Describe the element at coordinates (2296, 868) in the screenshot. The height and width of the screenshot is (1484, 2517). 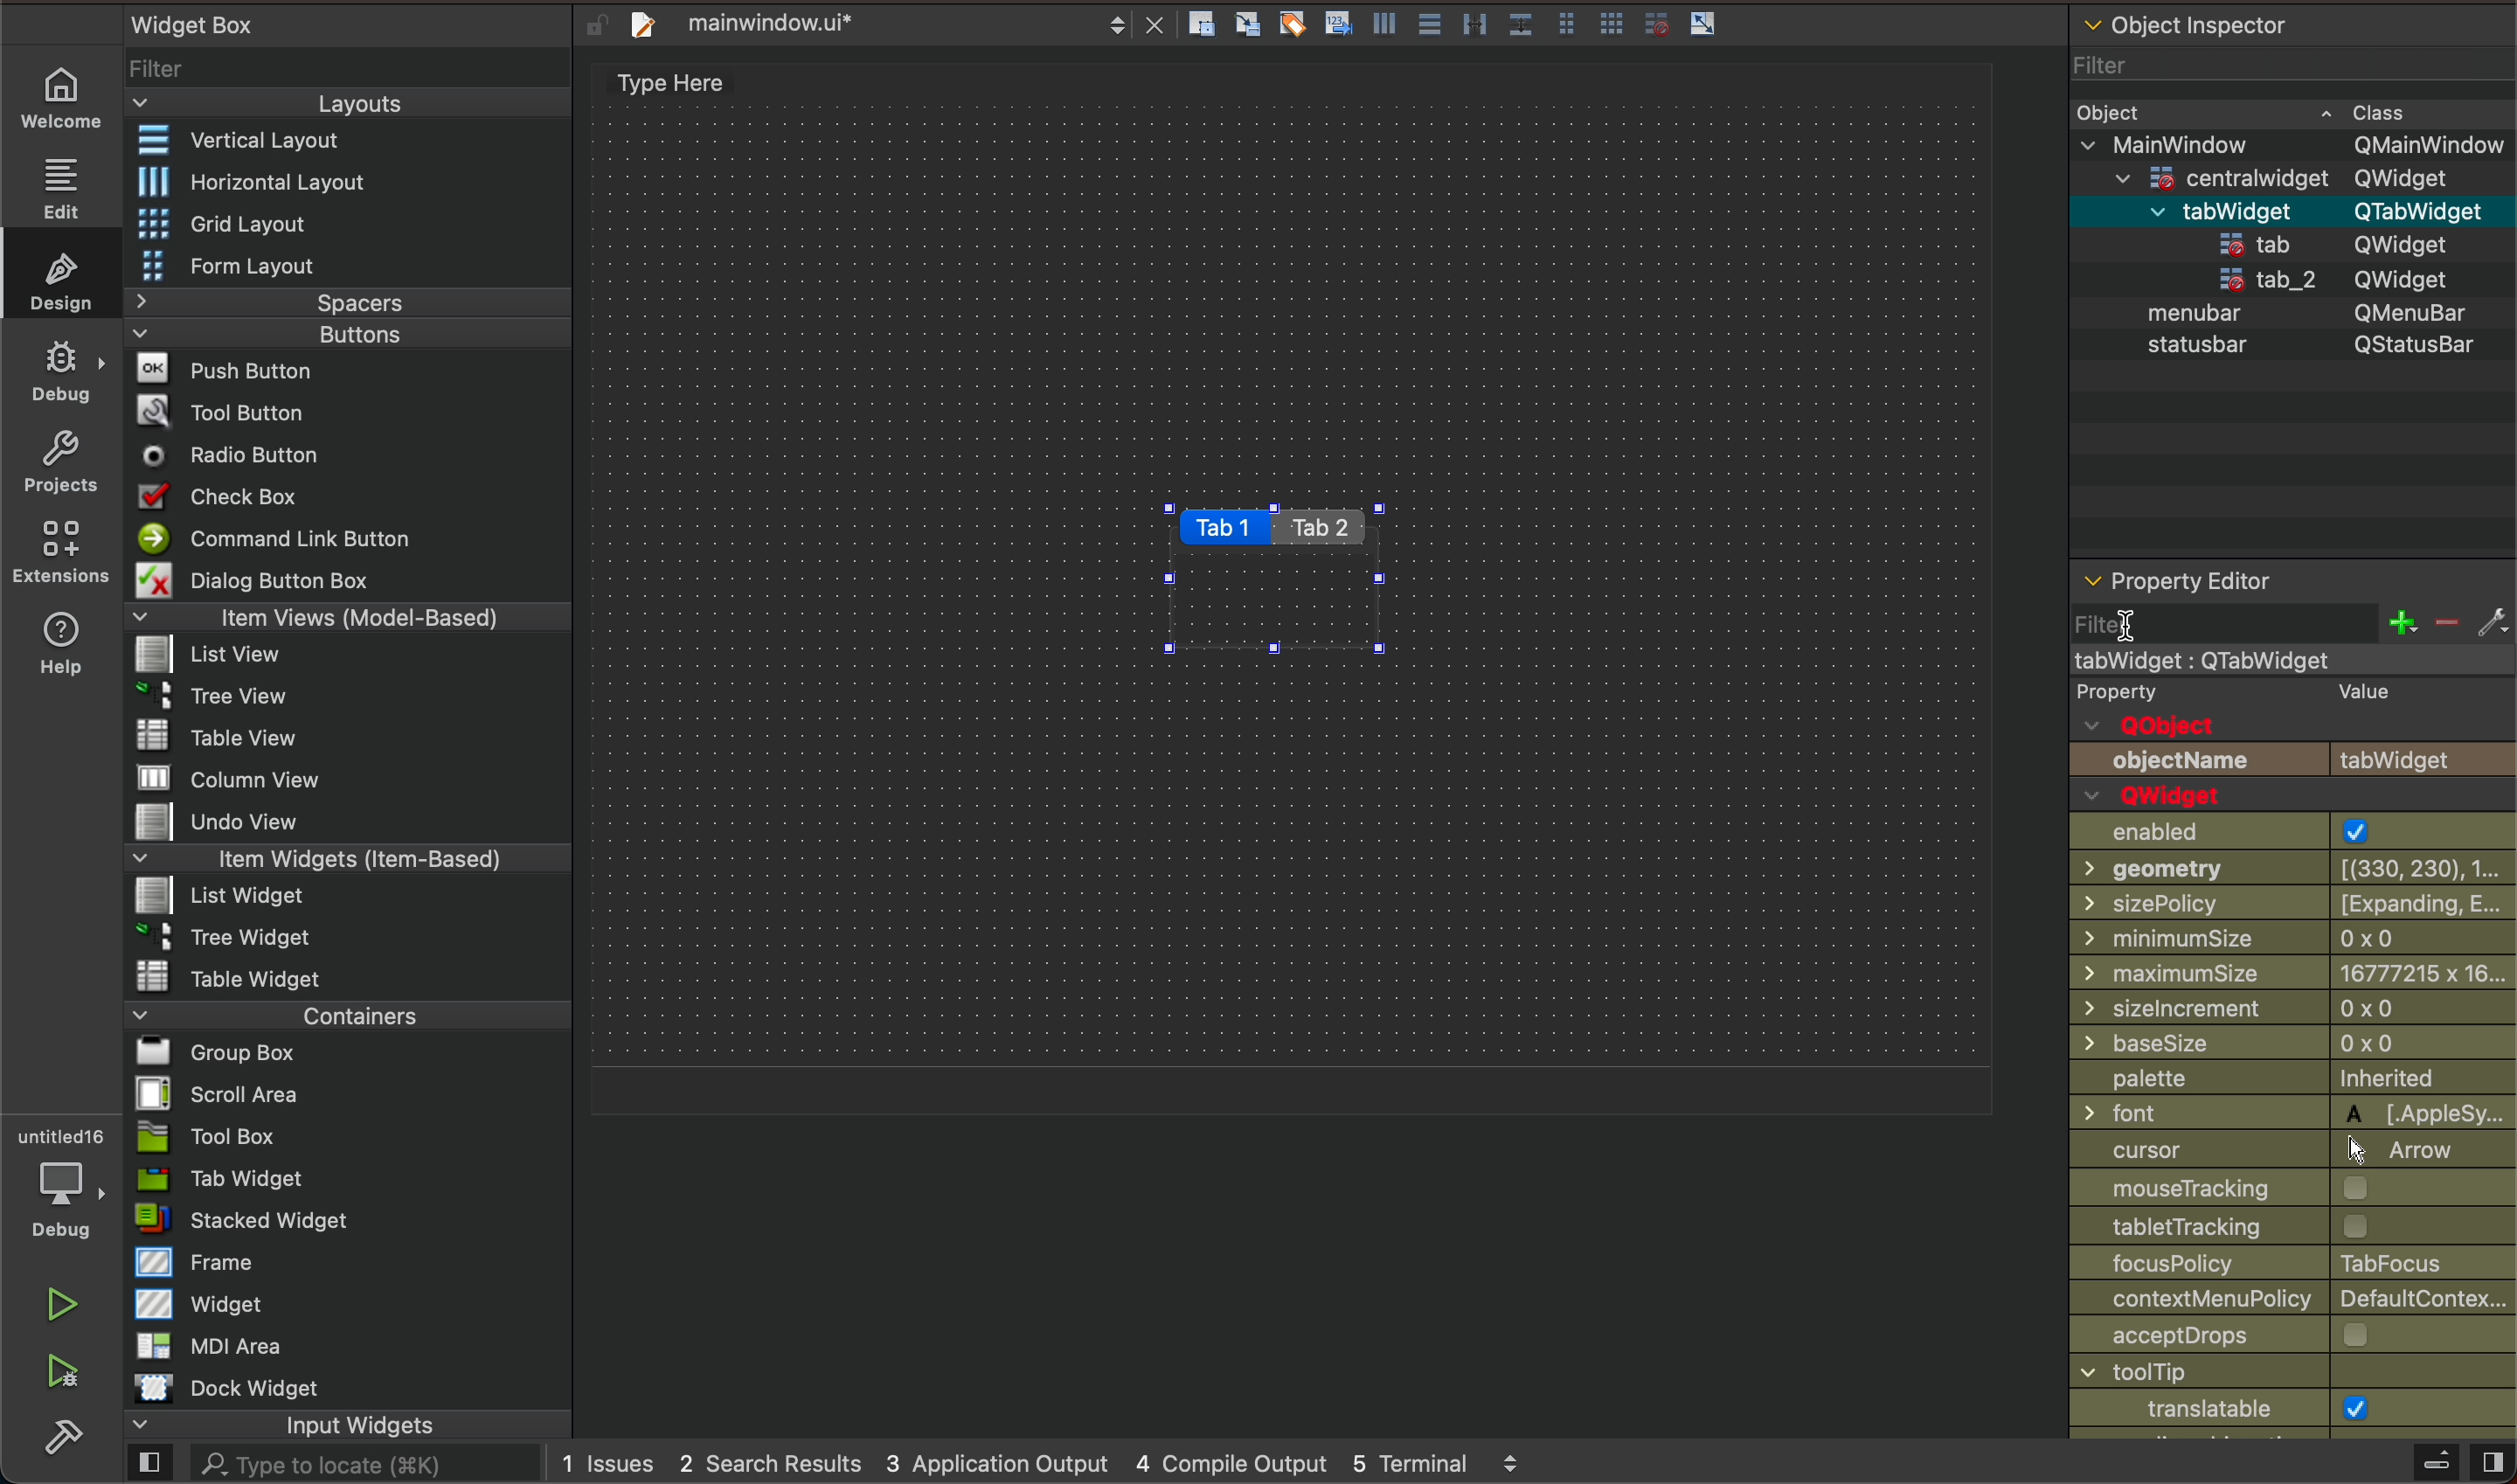
I see `geometry` at that location.